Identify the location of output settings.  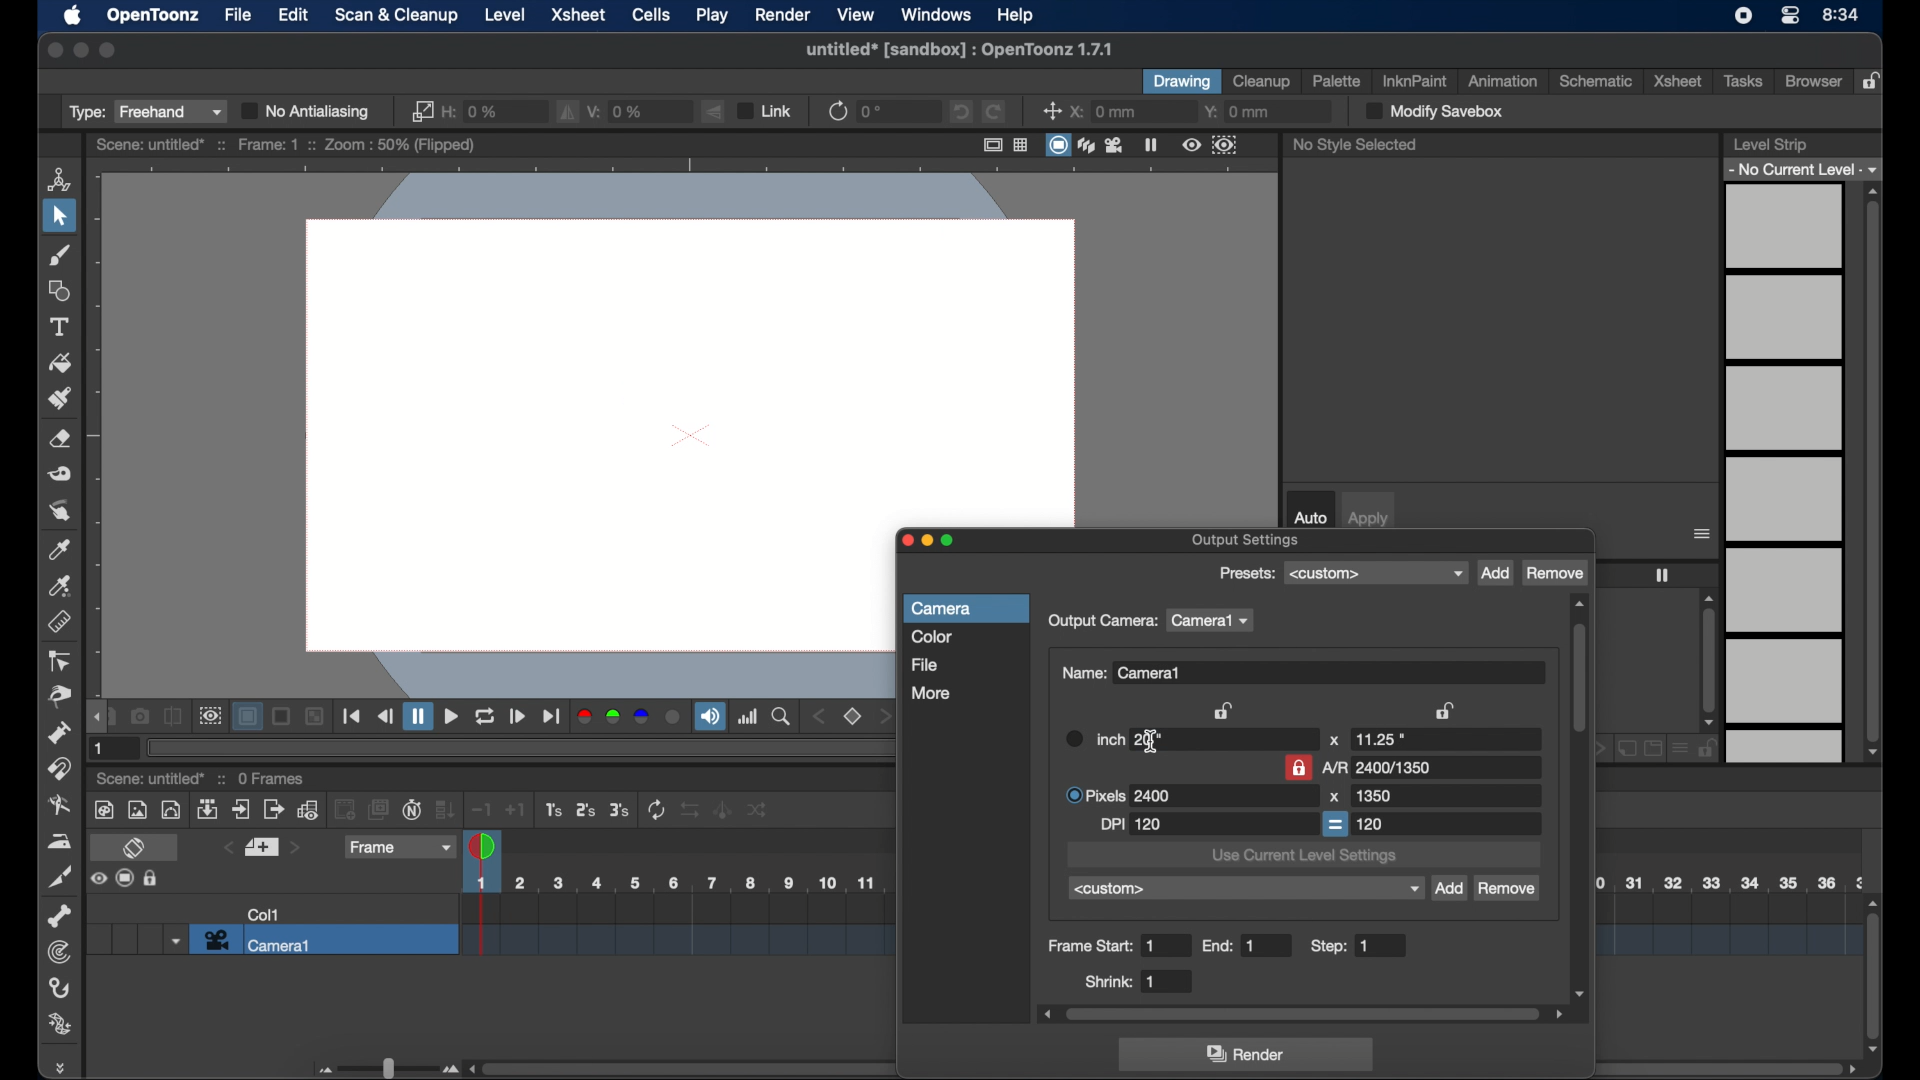
(1247, 541).